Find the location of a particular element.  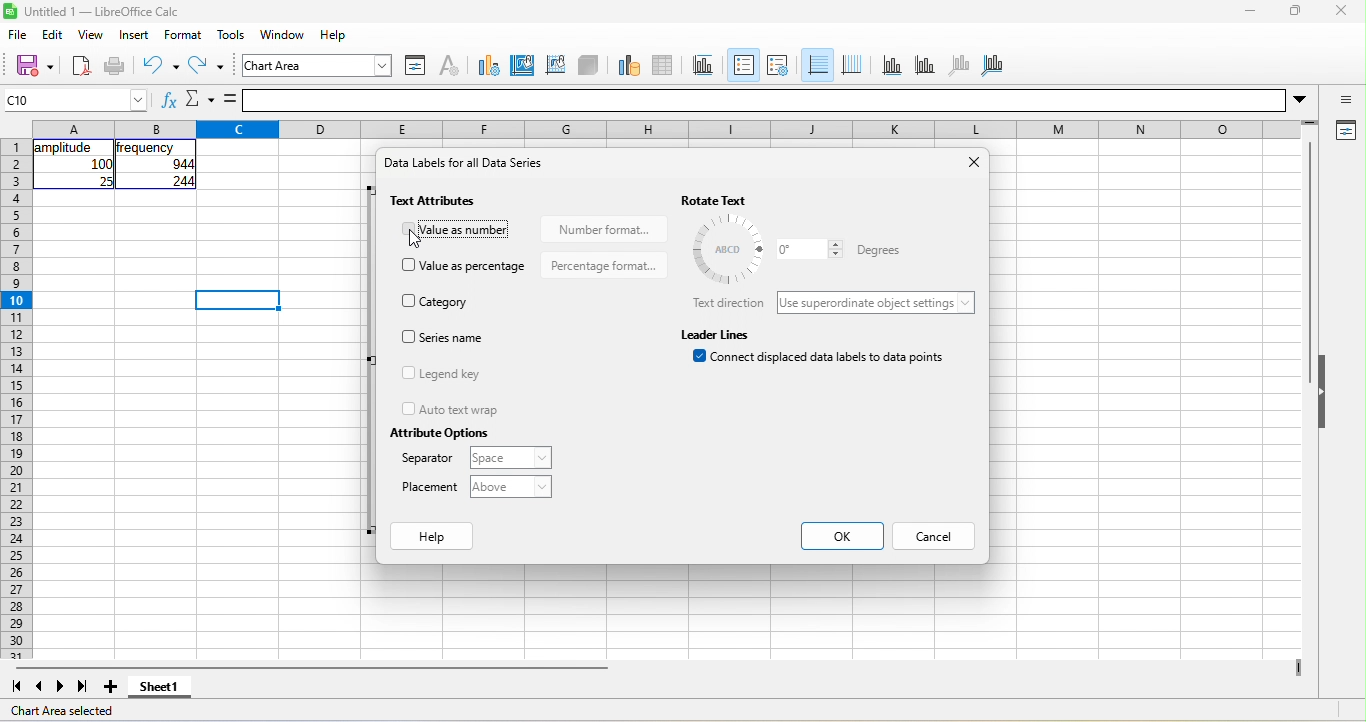

sidebar settings is located at coordinates (1346, 101).